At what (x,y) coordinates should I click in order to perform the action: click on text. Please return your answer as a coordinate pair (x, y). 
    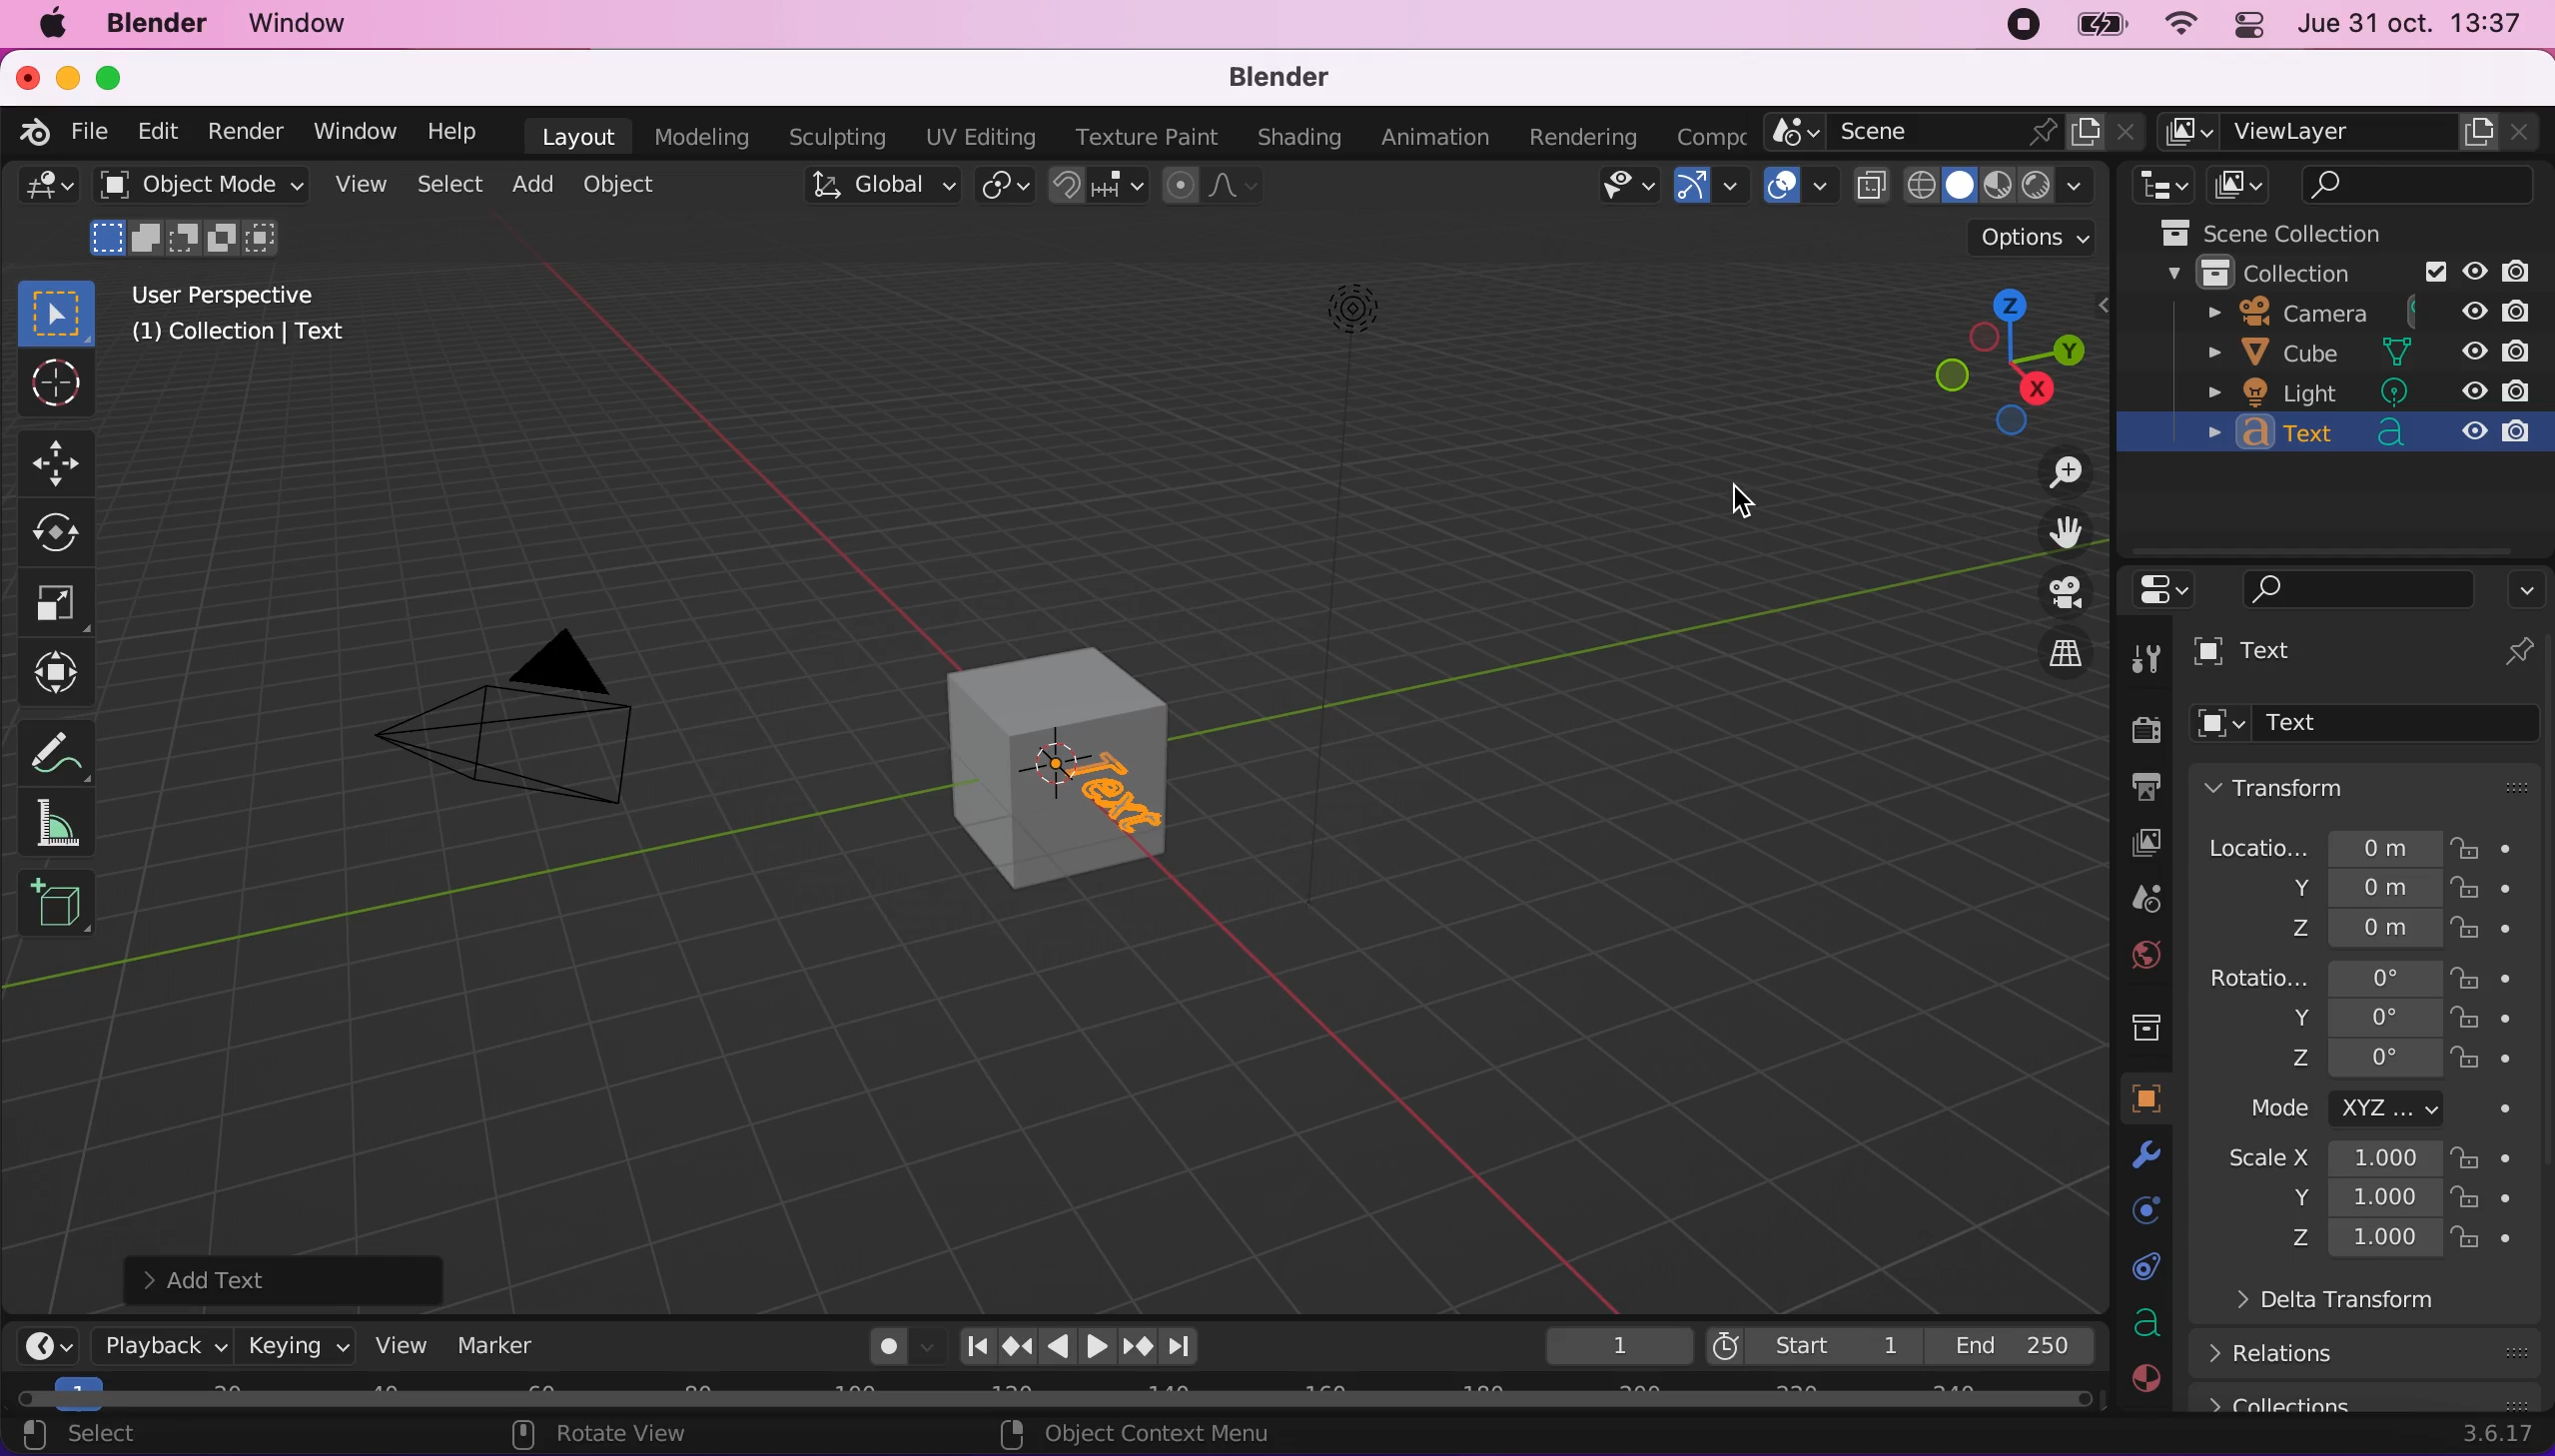
    Looking at the image, I should click on (2362, 434).